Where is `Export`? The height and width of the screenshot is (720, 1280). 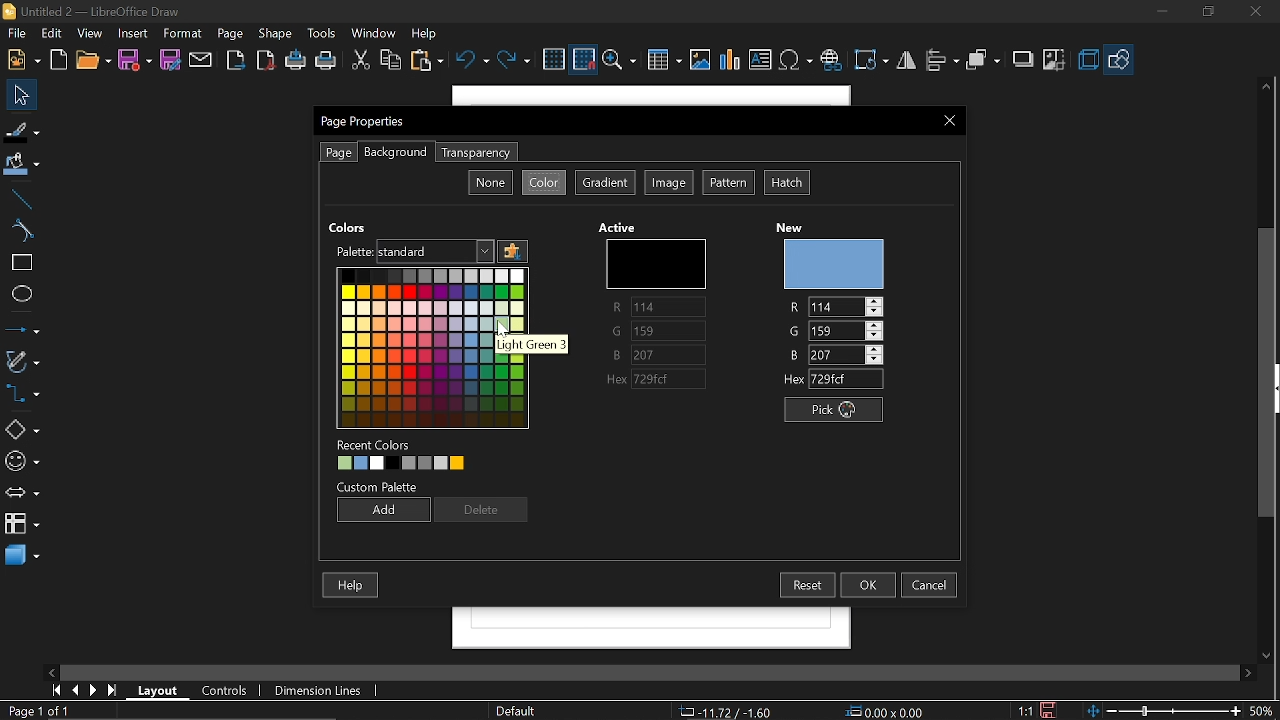
Export is located at coordinates (238, 60).